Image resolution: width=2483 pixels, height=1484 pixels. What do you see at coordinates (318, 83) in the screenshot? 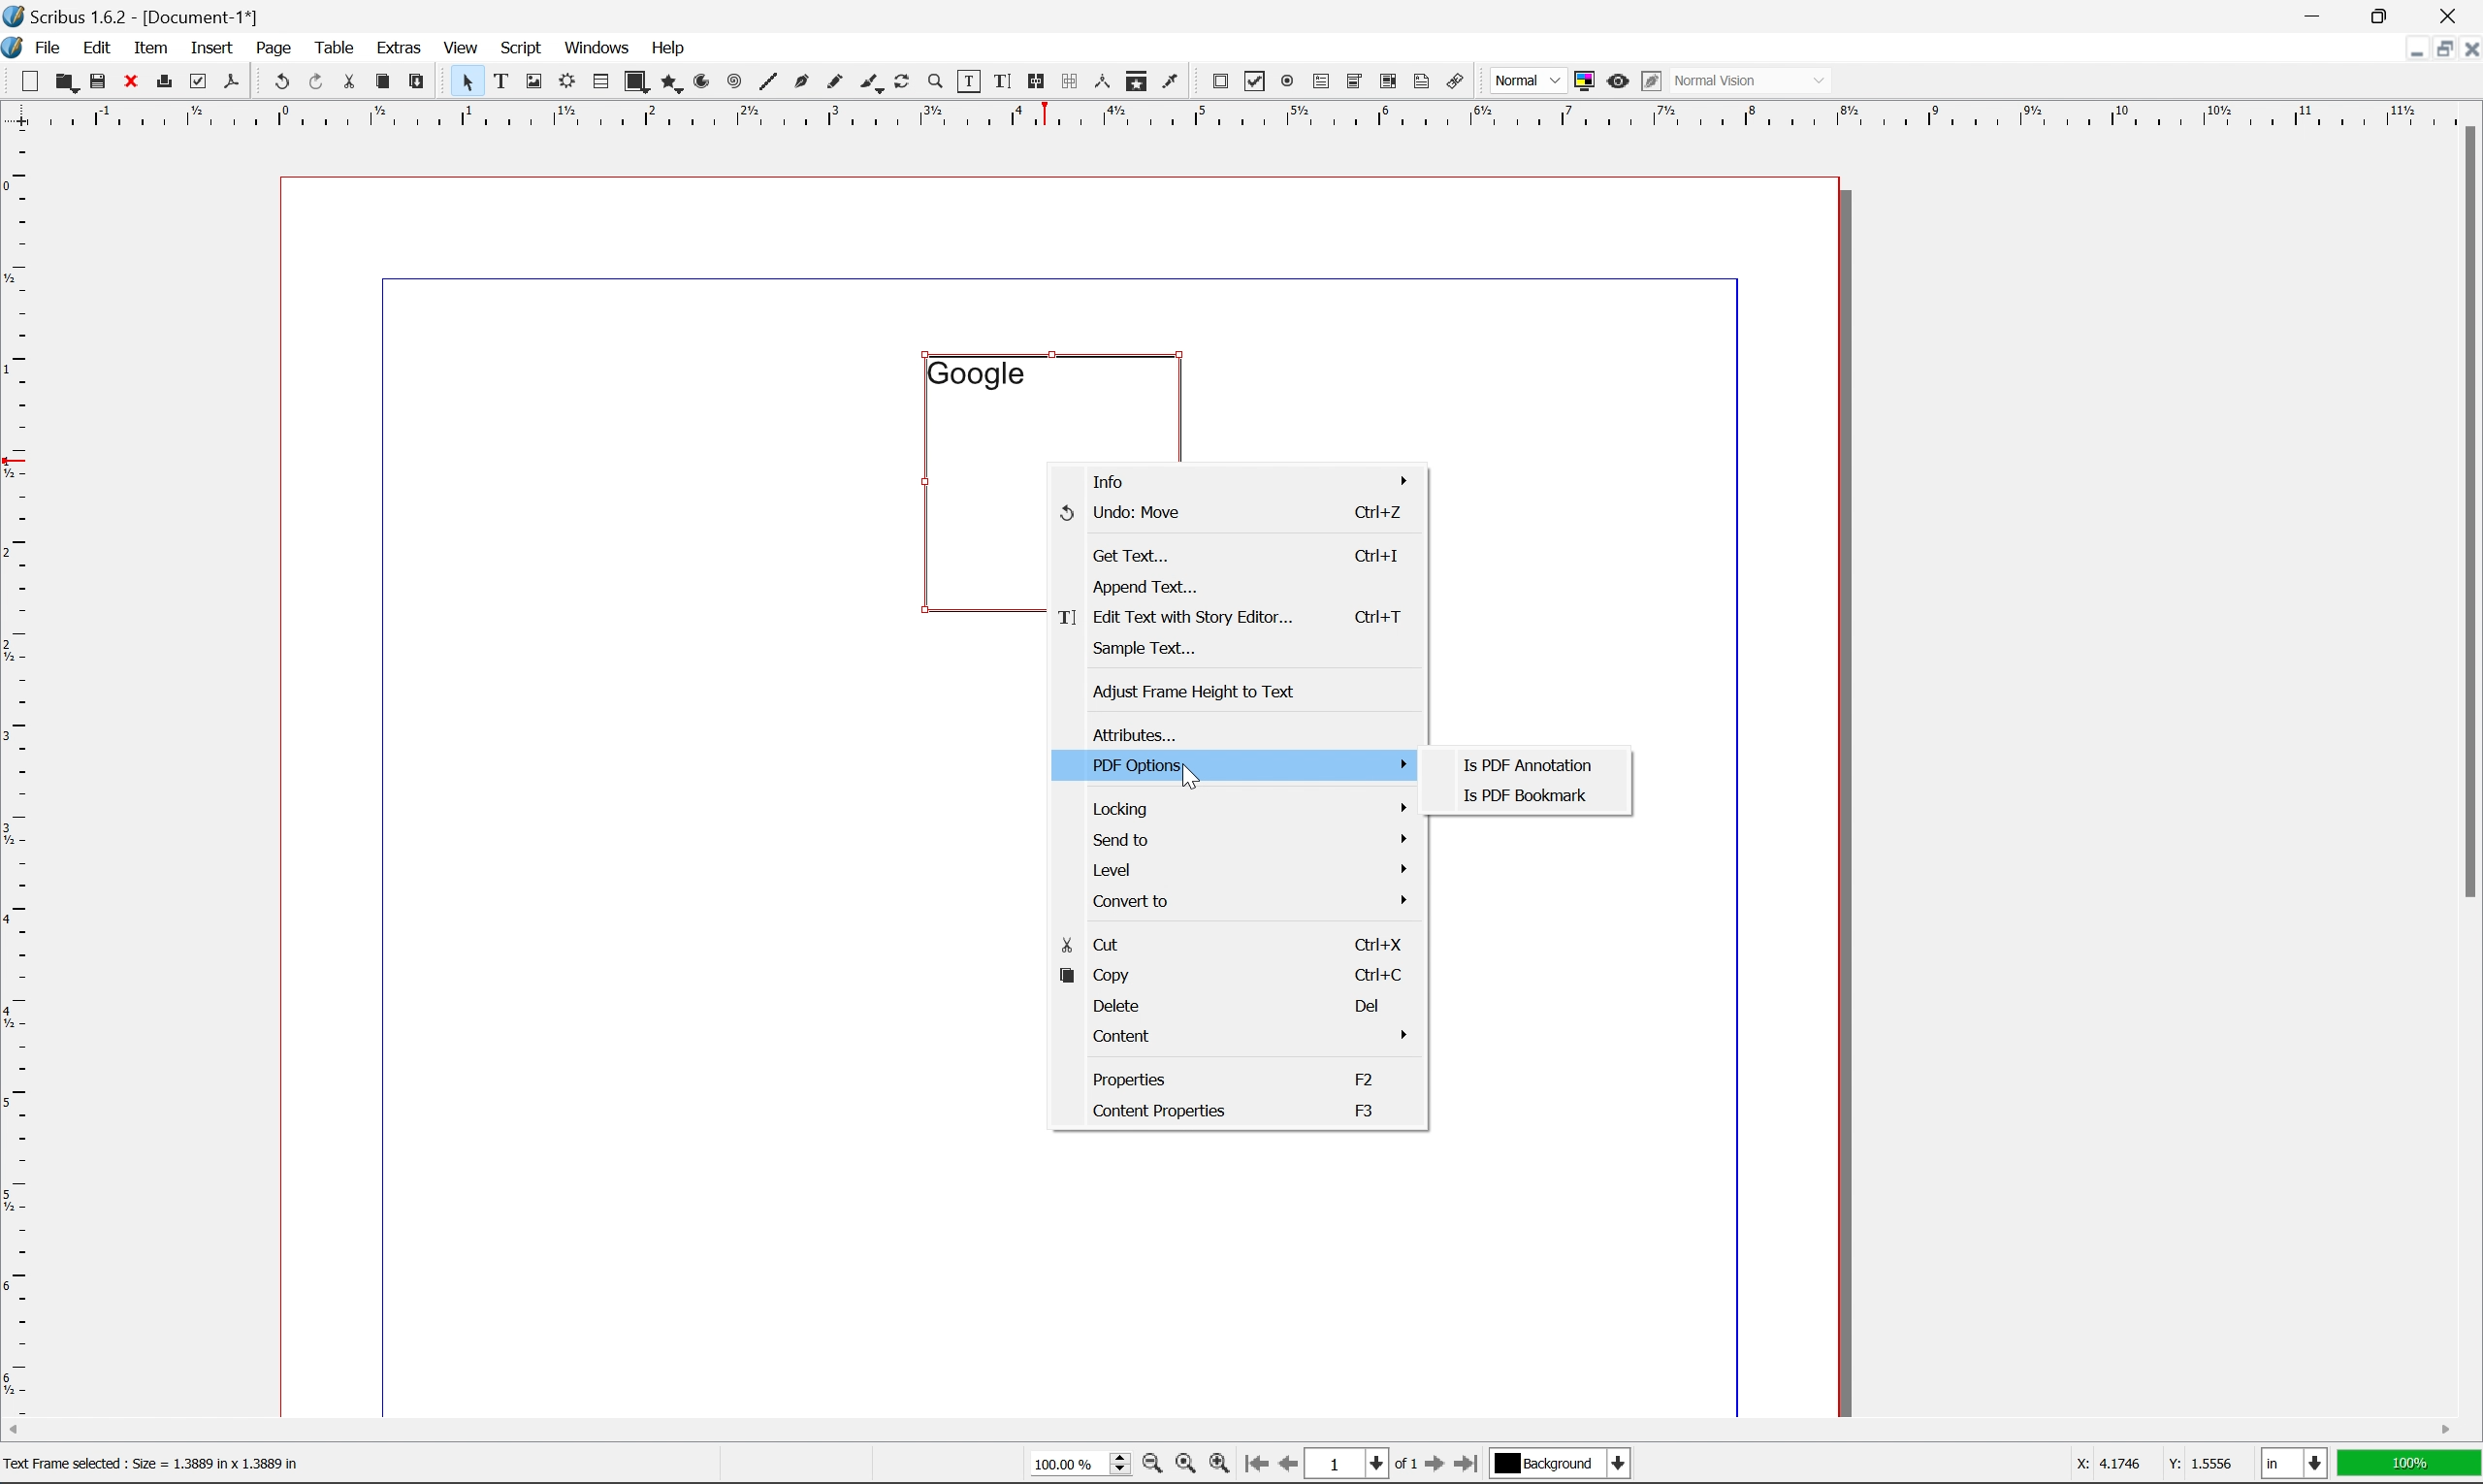
I see `redo` at bounding box center [318, 83].